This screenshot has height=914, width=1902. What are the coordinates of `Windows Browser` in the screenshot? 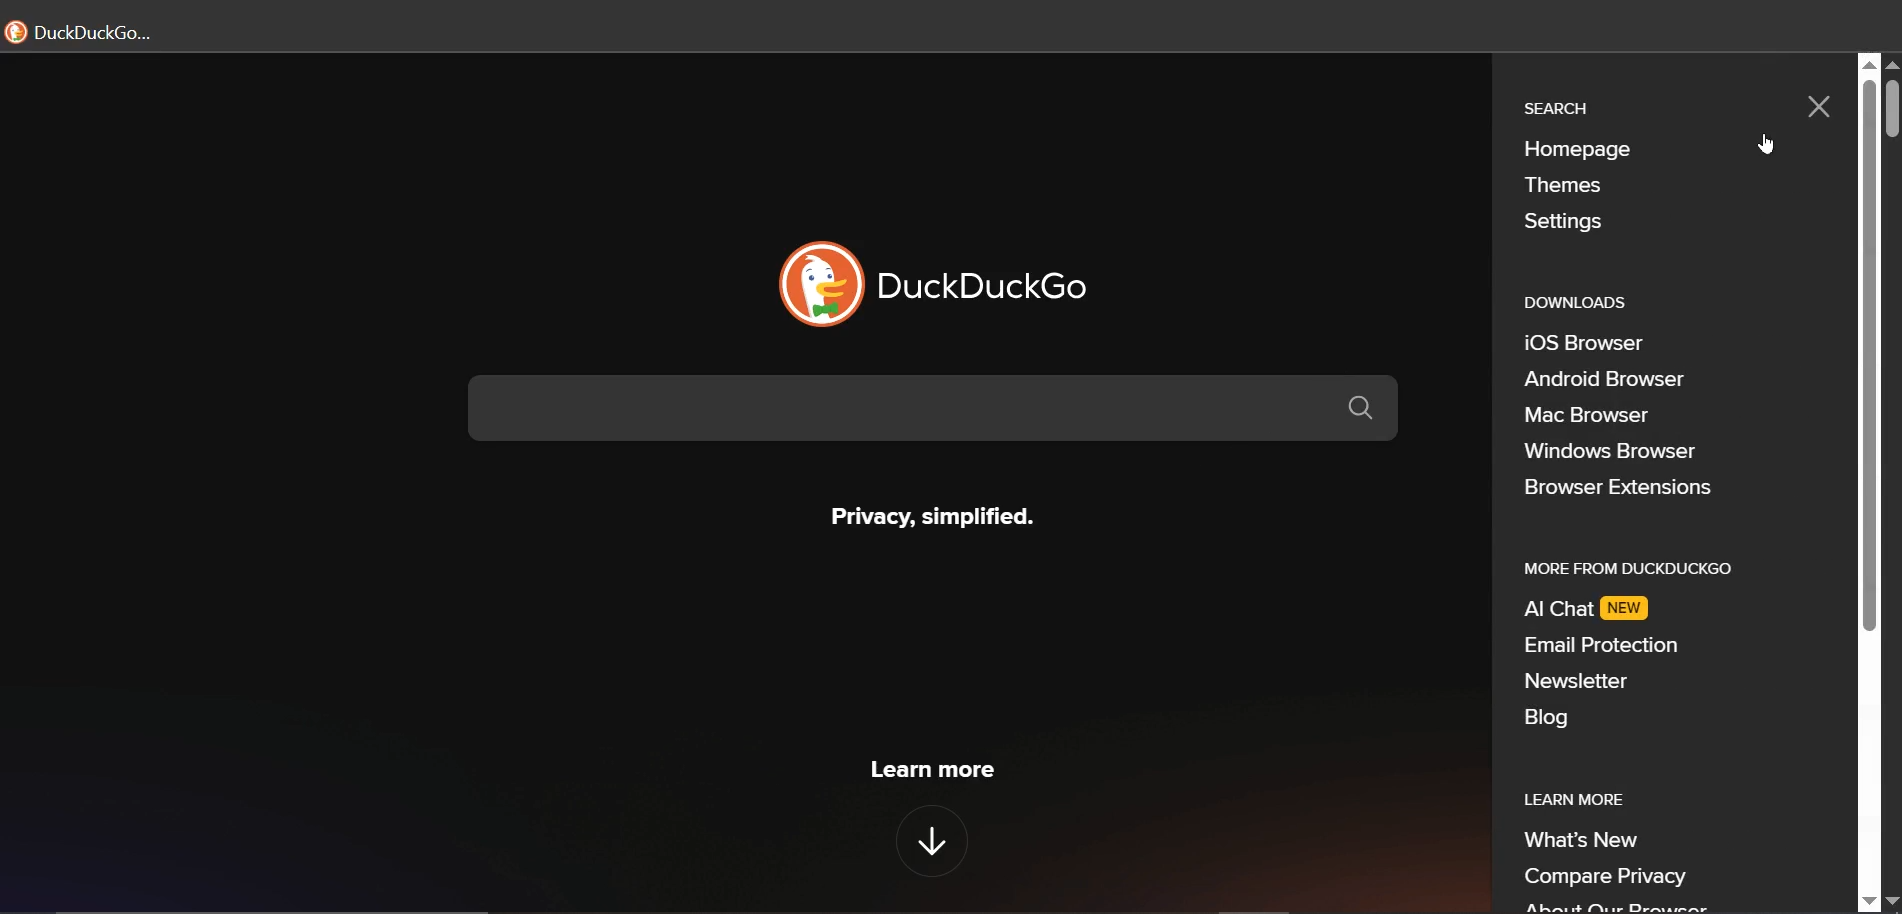 It's located at (1611, 452).